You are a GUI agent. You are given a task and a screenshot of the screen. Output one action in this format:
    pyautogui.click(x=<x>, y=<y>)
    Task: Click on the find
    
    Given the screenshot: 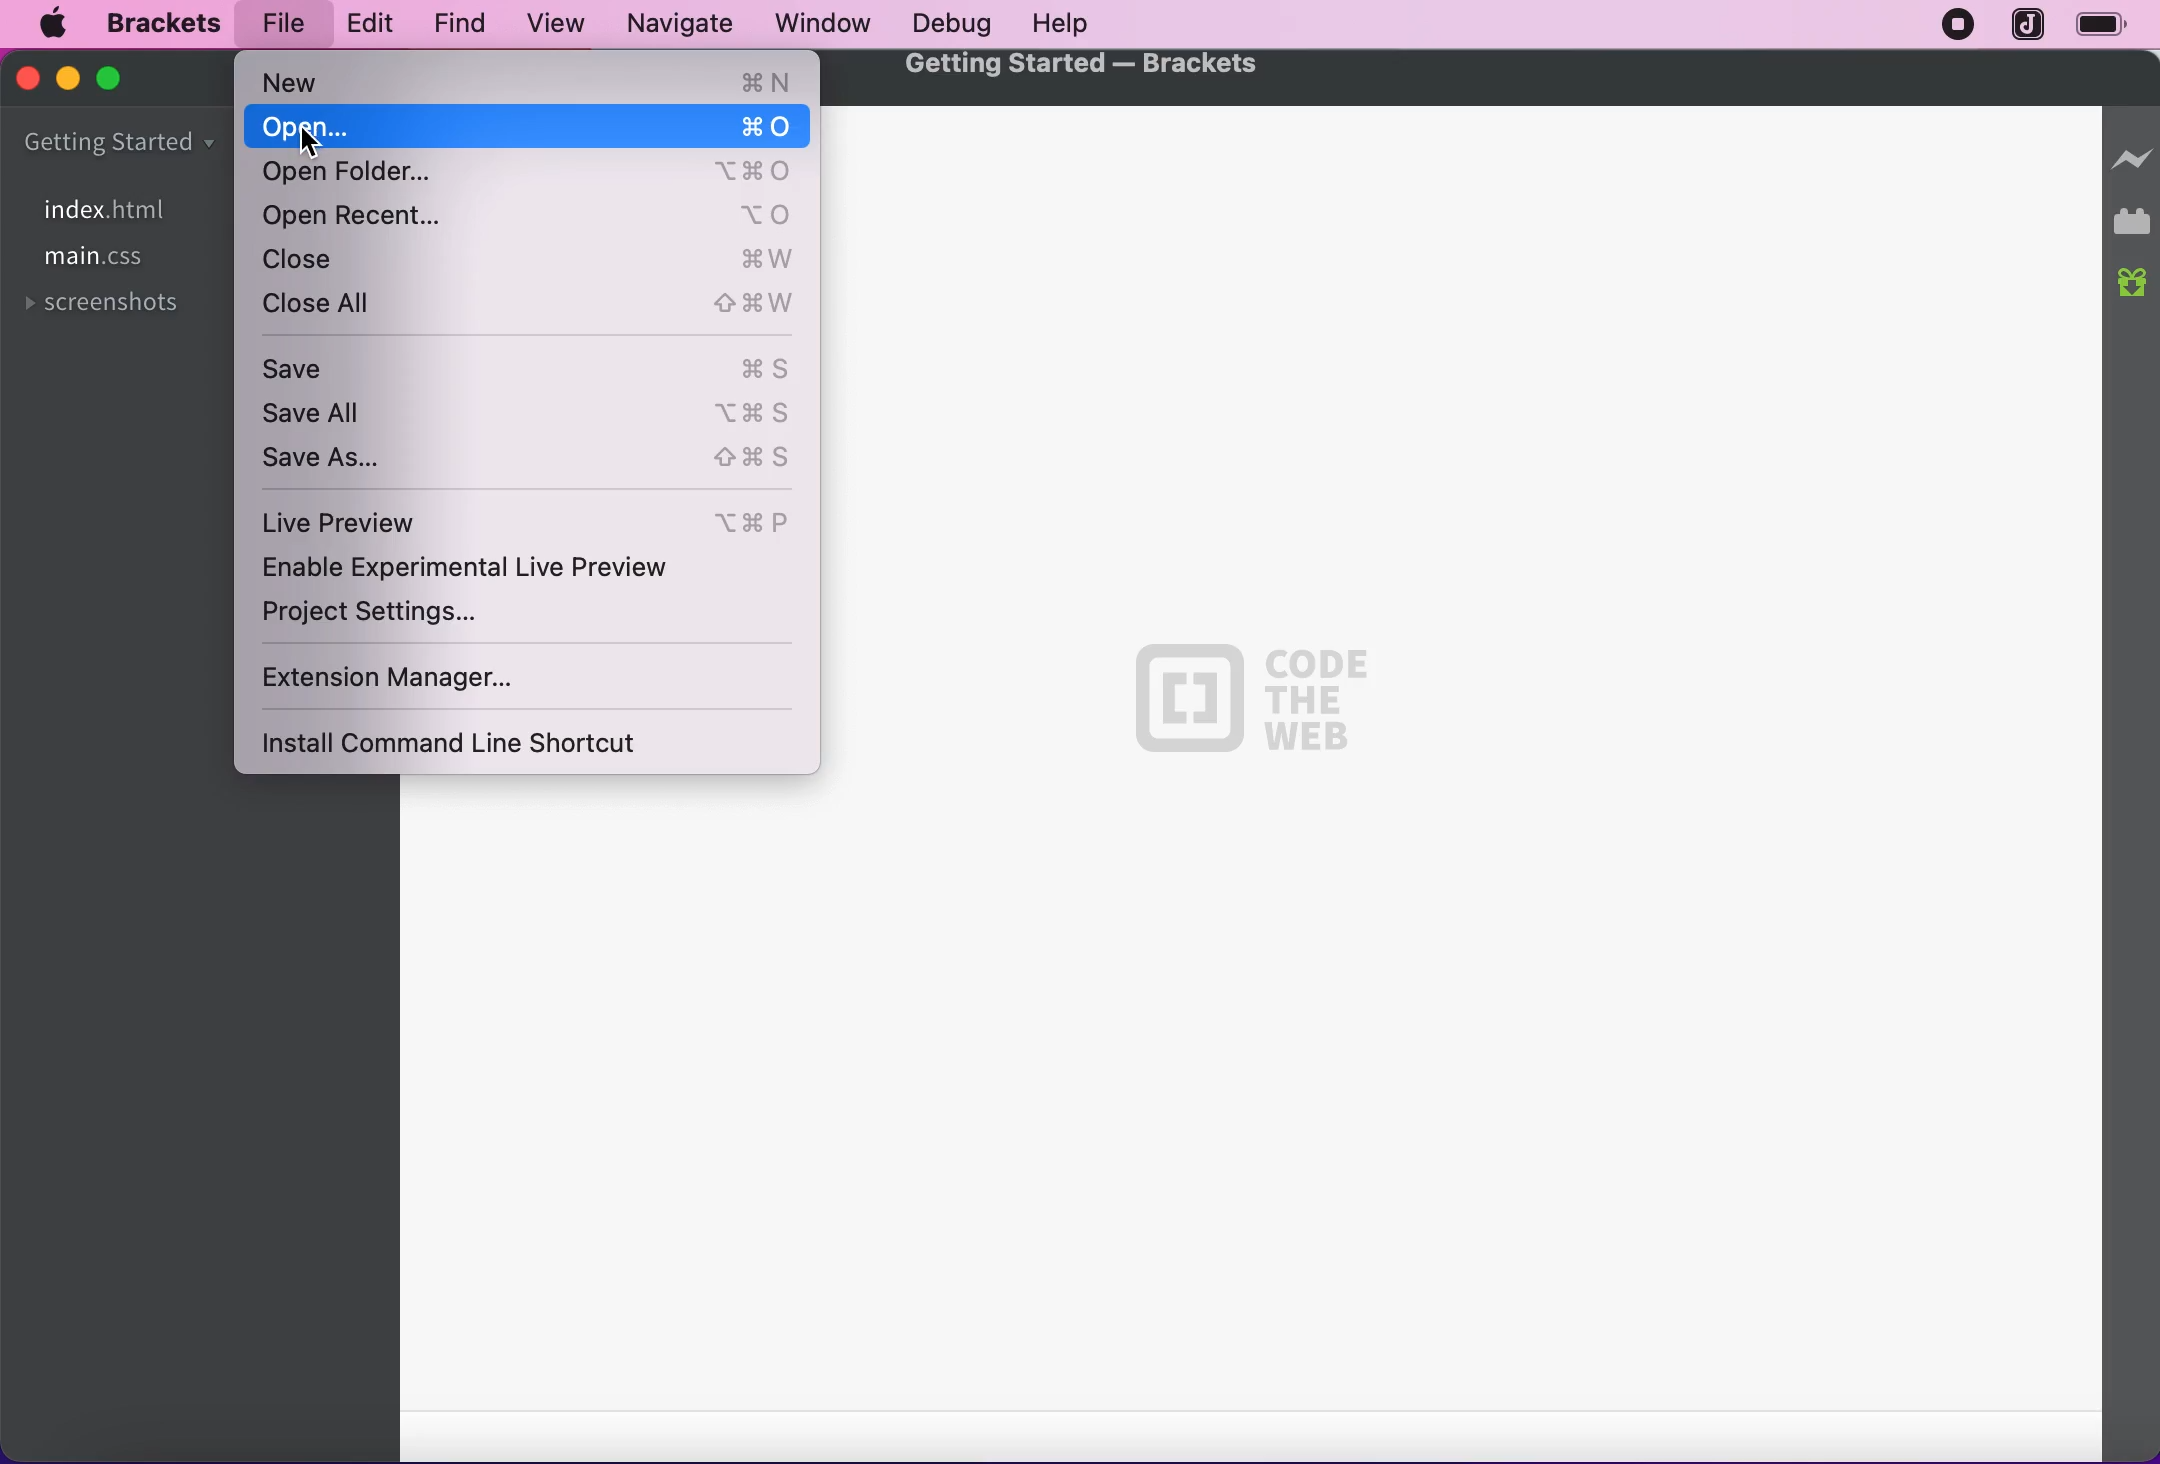 What is the action you would take?
    pyautogui.click(x=450, y=25)
    